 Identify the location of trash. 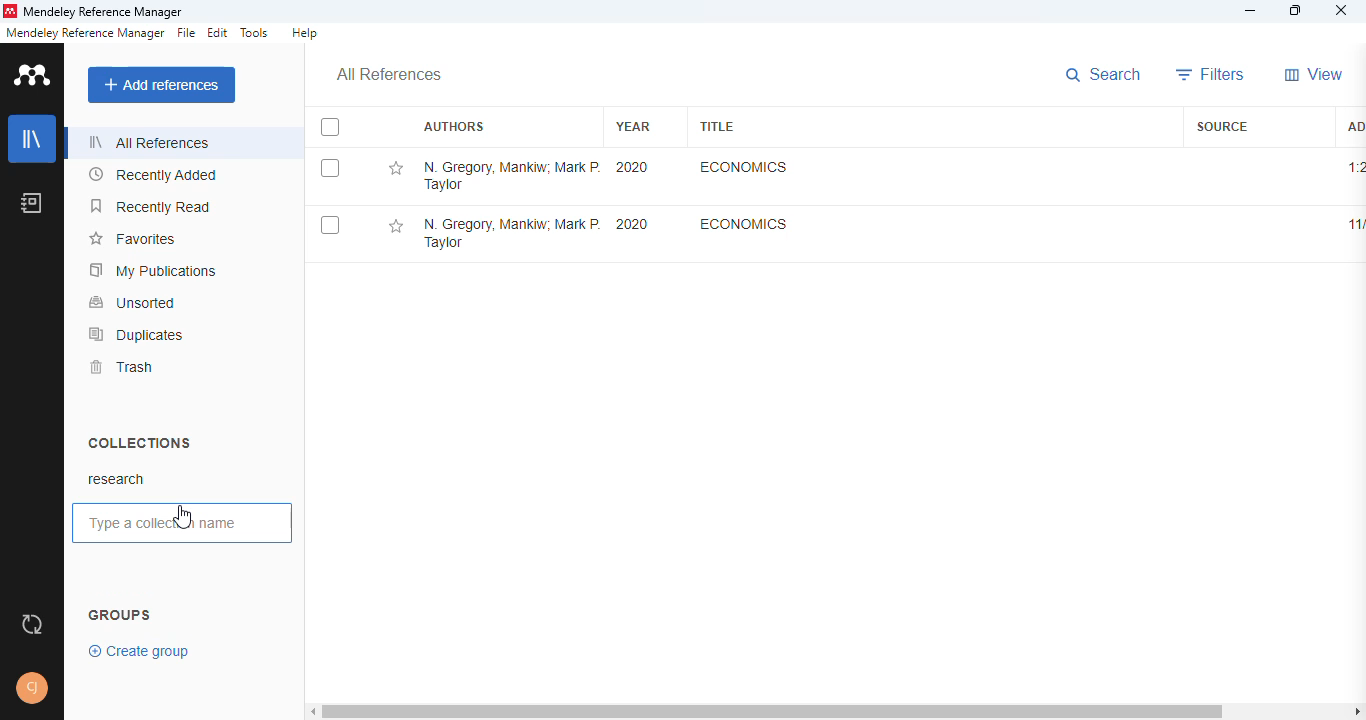
(120, 367).